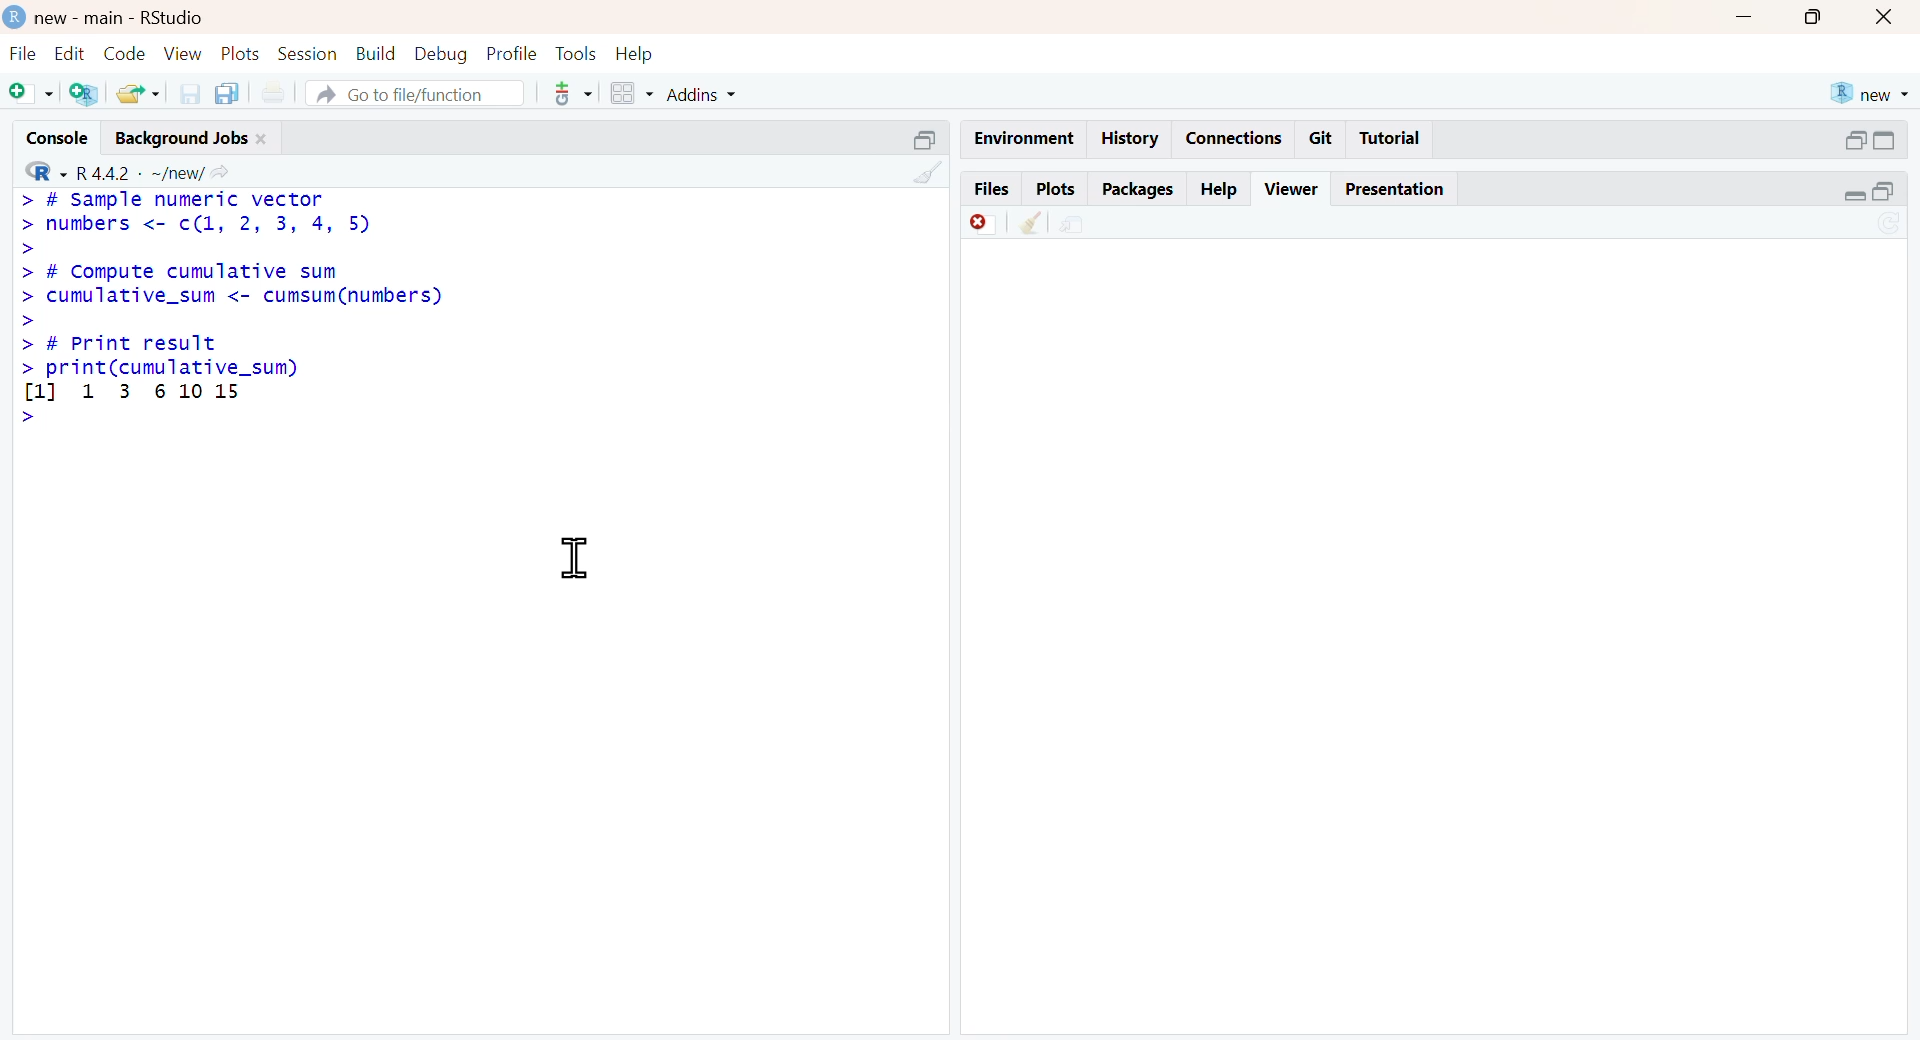 This screenshot has width=1920, height=1040. What do you see at coordinates (183, 139) in the screenshot?
I see `Background jobs` at bounding box center [183, 139].